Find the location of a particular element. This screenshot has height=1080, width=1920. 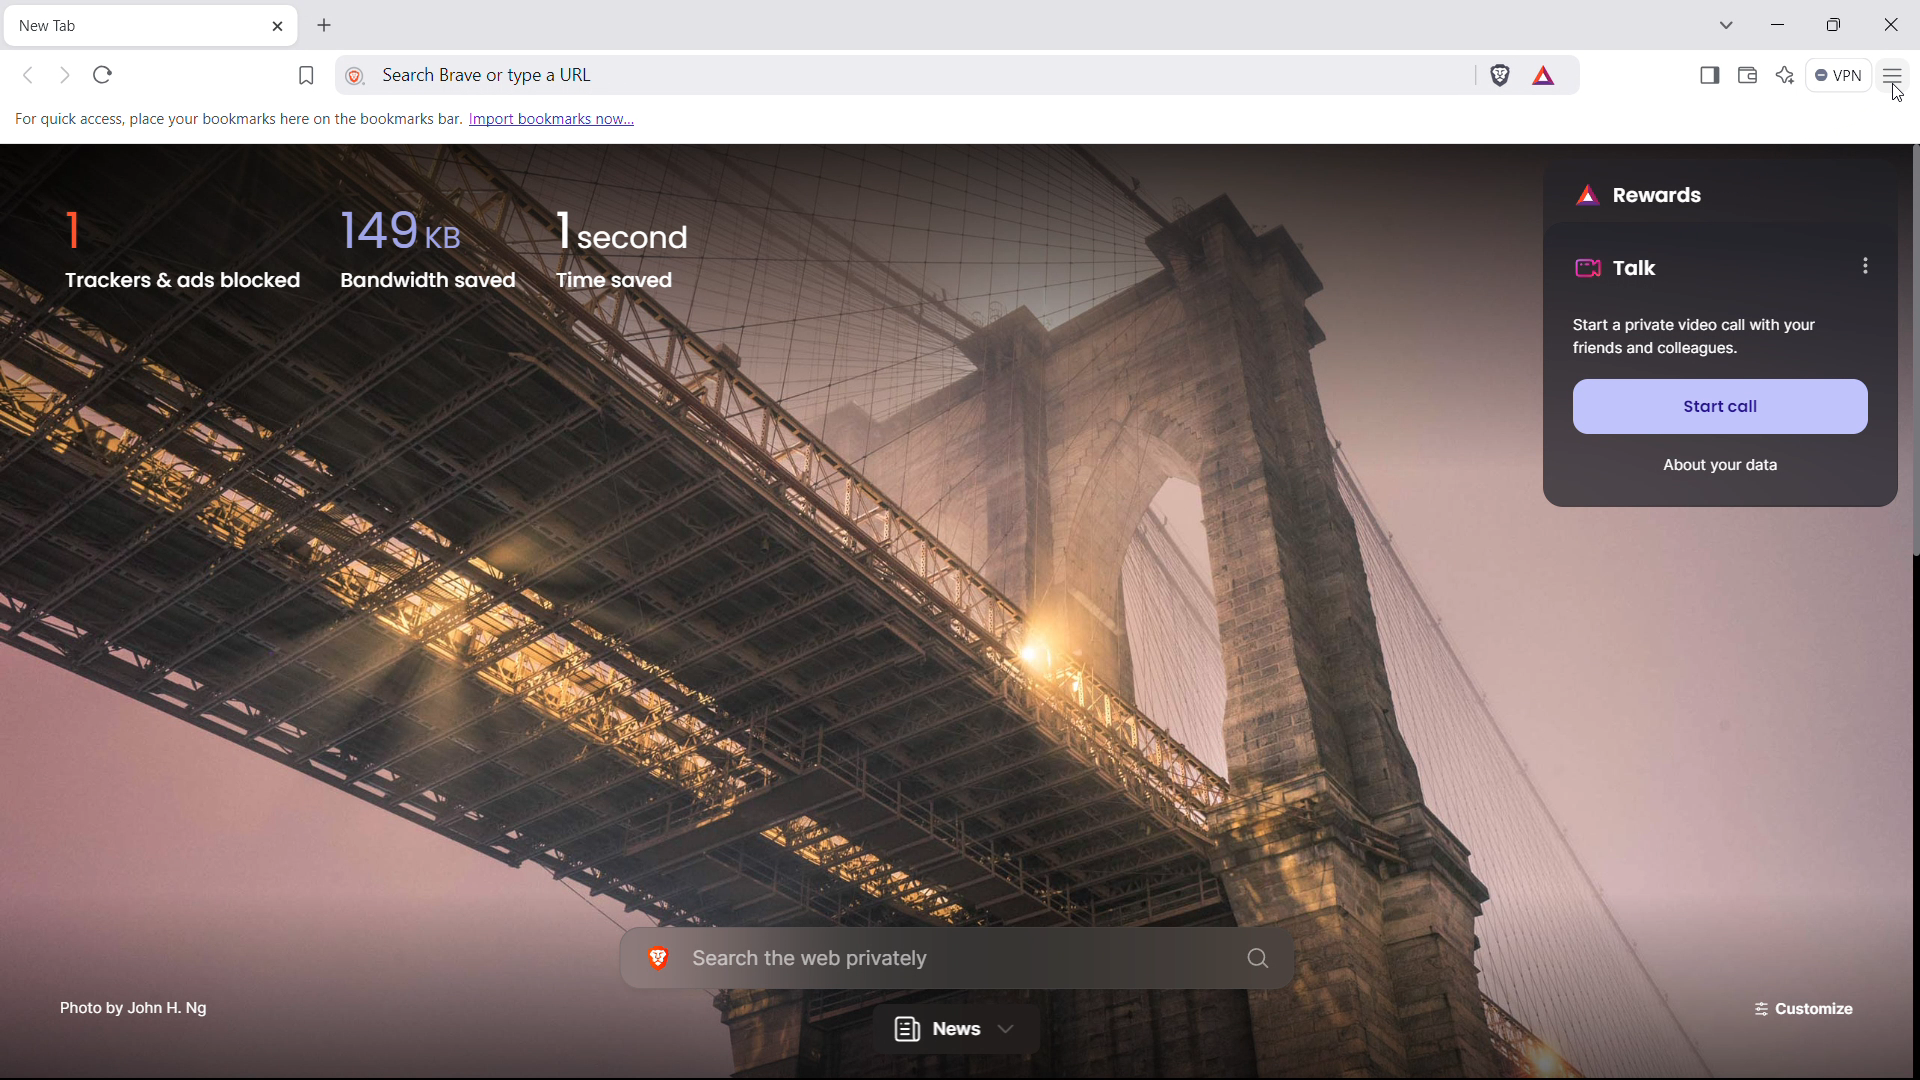

1 second Time saved is located at coordinates (633, 248).